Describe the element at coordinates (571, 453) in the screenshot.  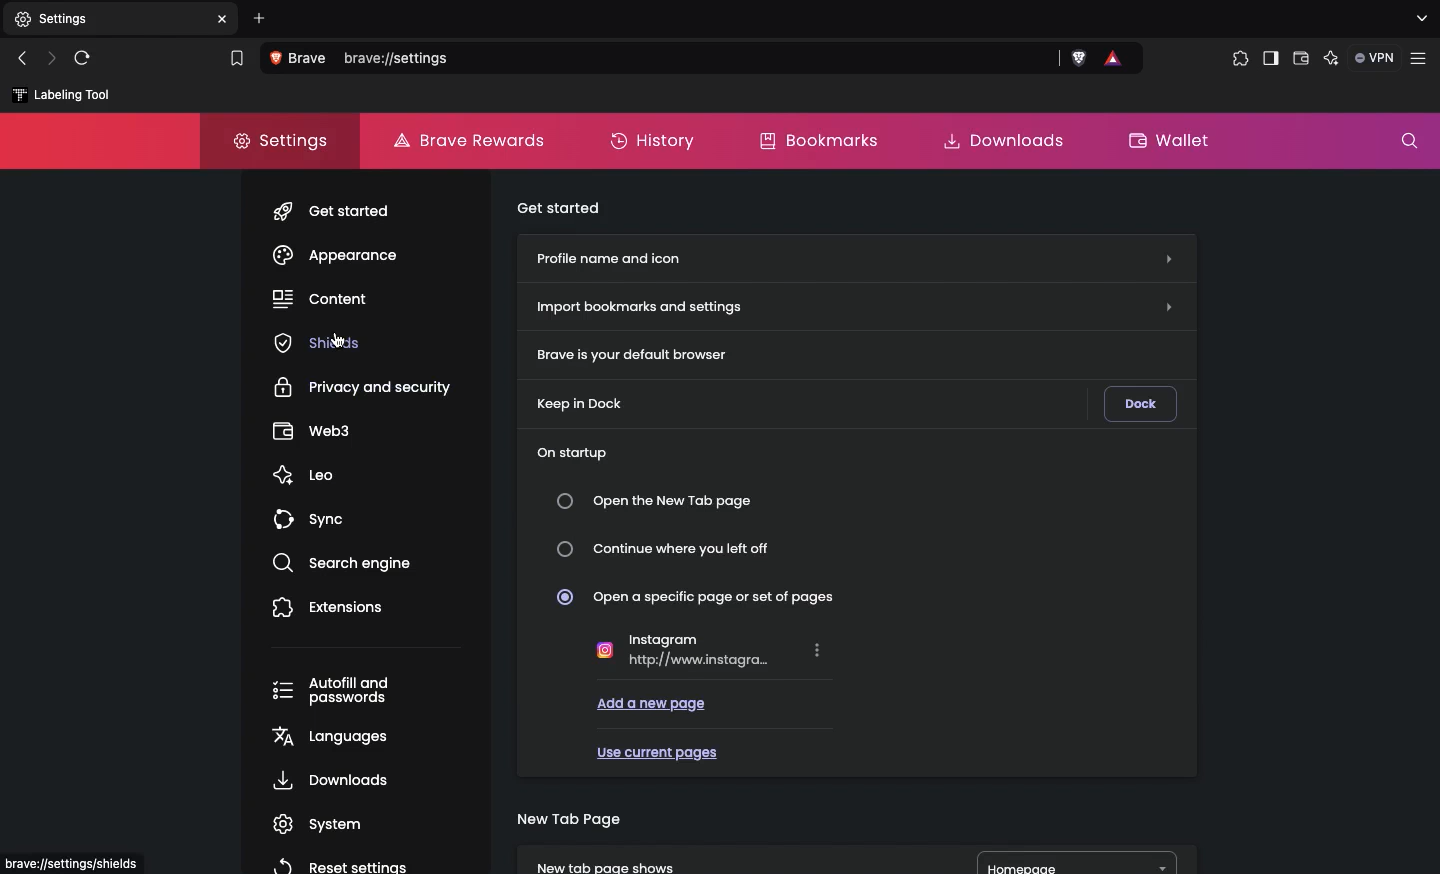
I see `On startup` at that location.